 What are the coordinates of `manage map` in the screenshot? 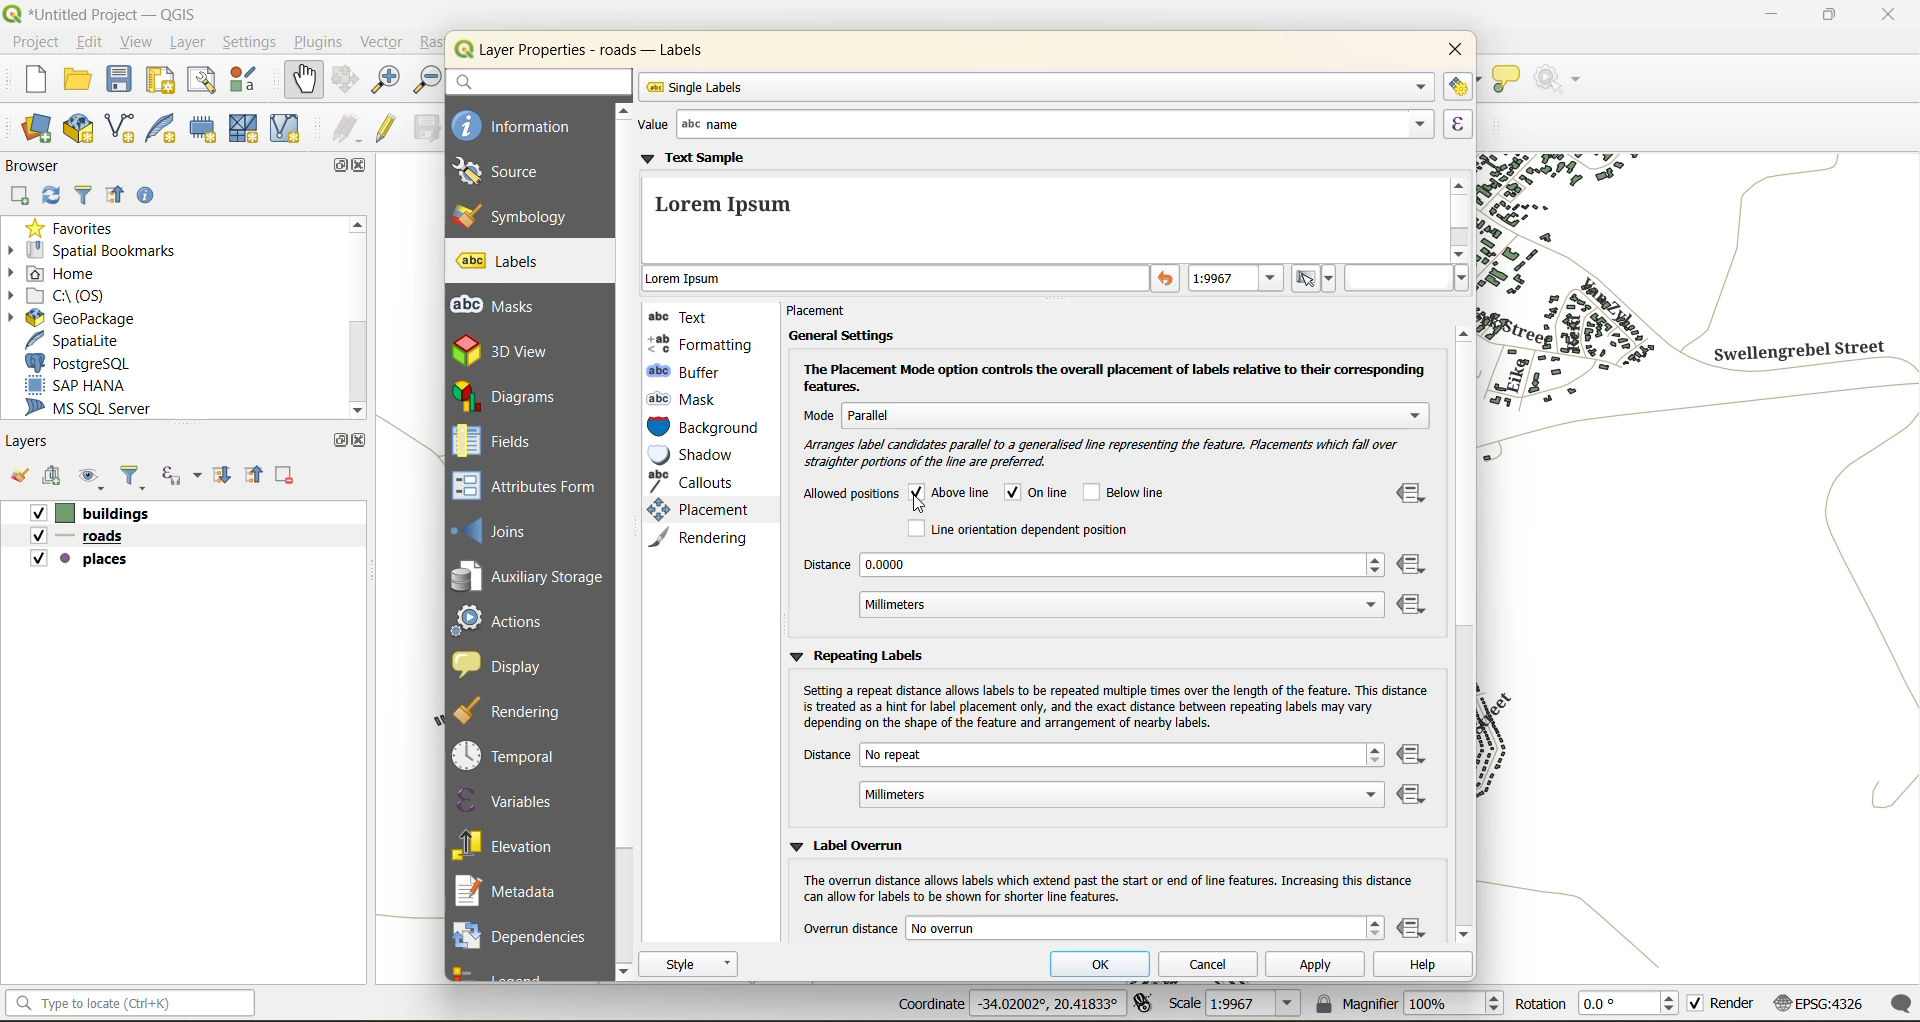 It's located at (94, 477).